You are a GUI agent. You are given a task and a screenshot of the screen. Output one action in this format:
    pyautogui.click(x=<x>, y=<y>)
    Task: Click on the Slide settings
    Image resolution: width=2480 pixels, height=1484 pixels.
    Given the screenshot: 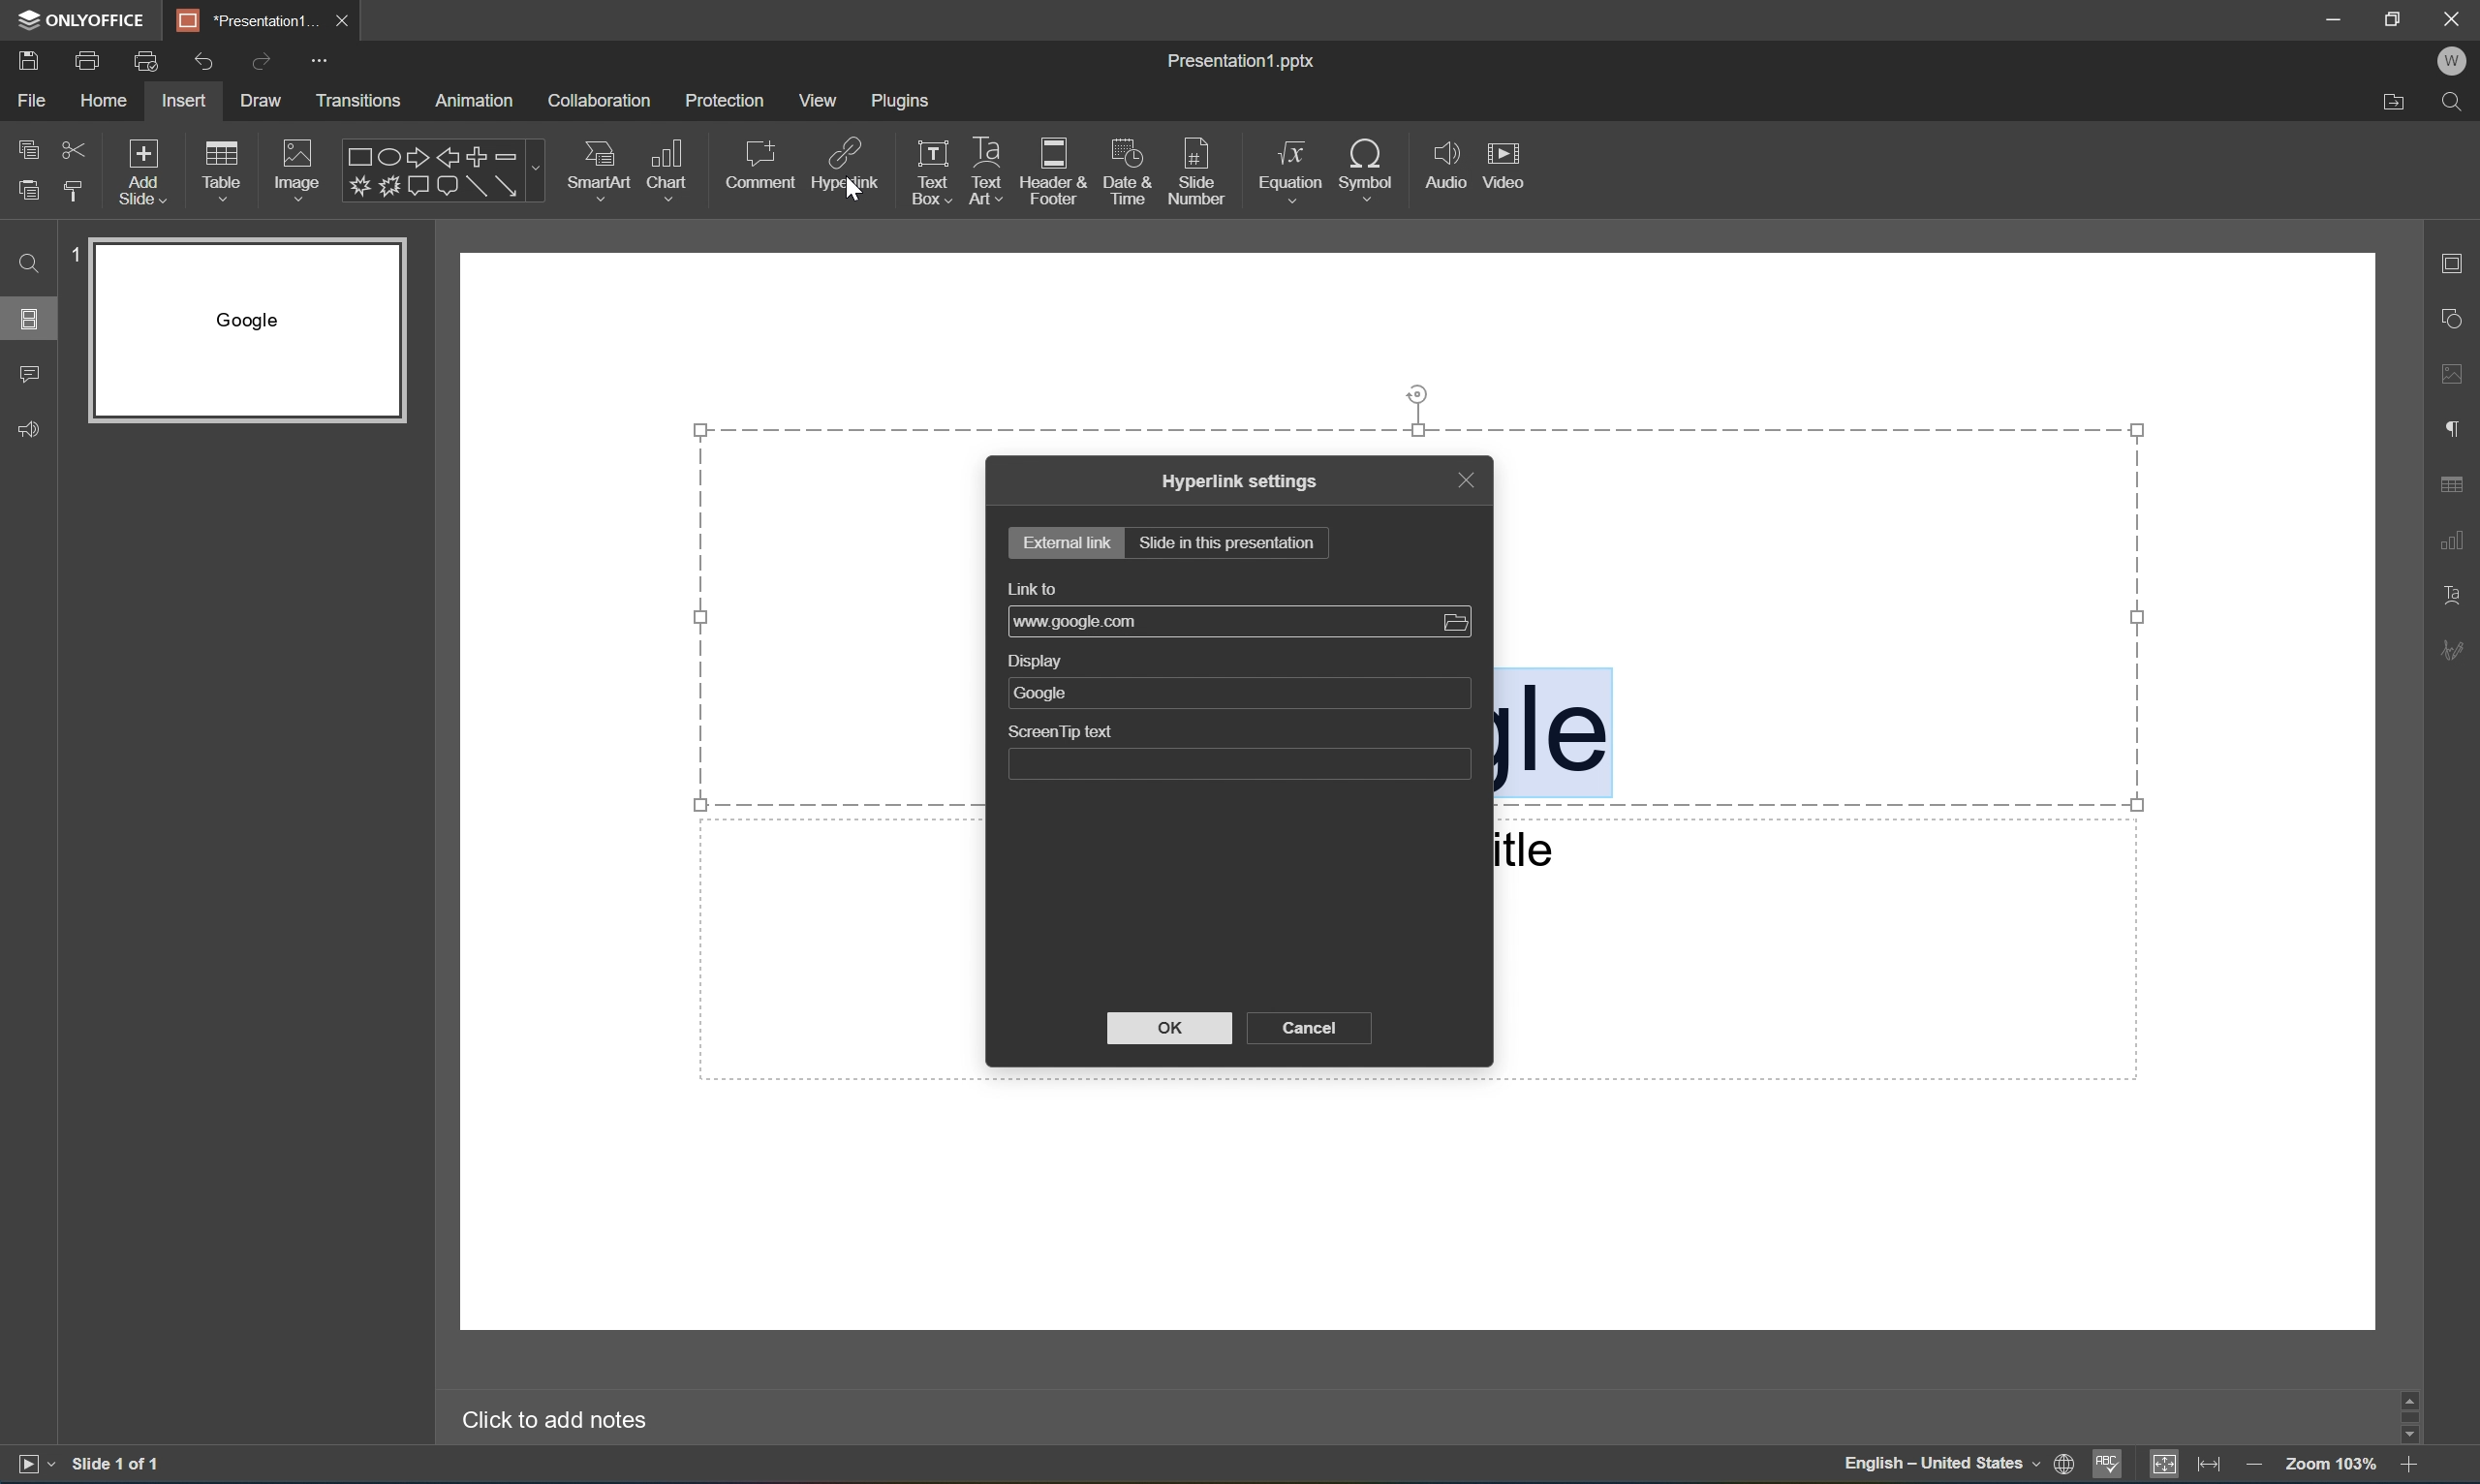 What is the action you would take?
    pyautogui.click(x=2455, y=262)
    